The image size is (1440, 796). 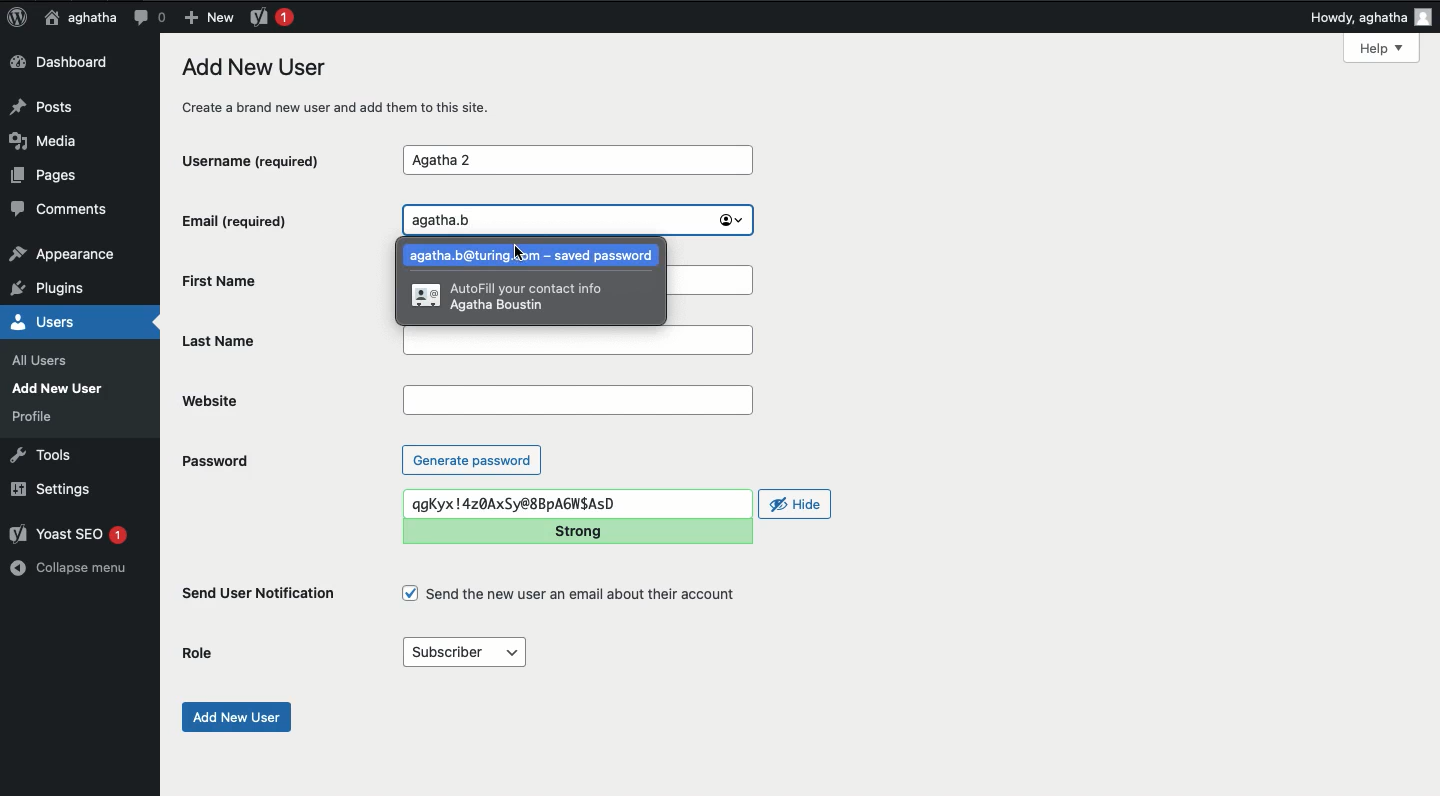 What do you see at coordinates (463, 653) in the screenshot?
I see `Subscriber` at bounding box center [463, 653].